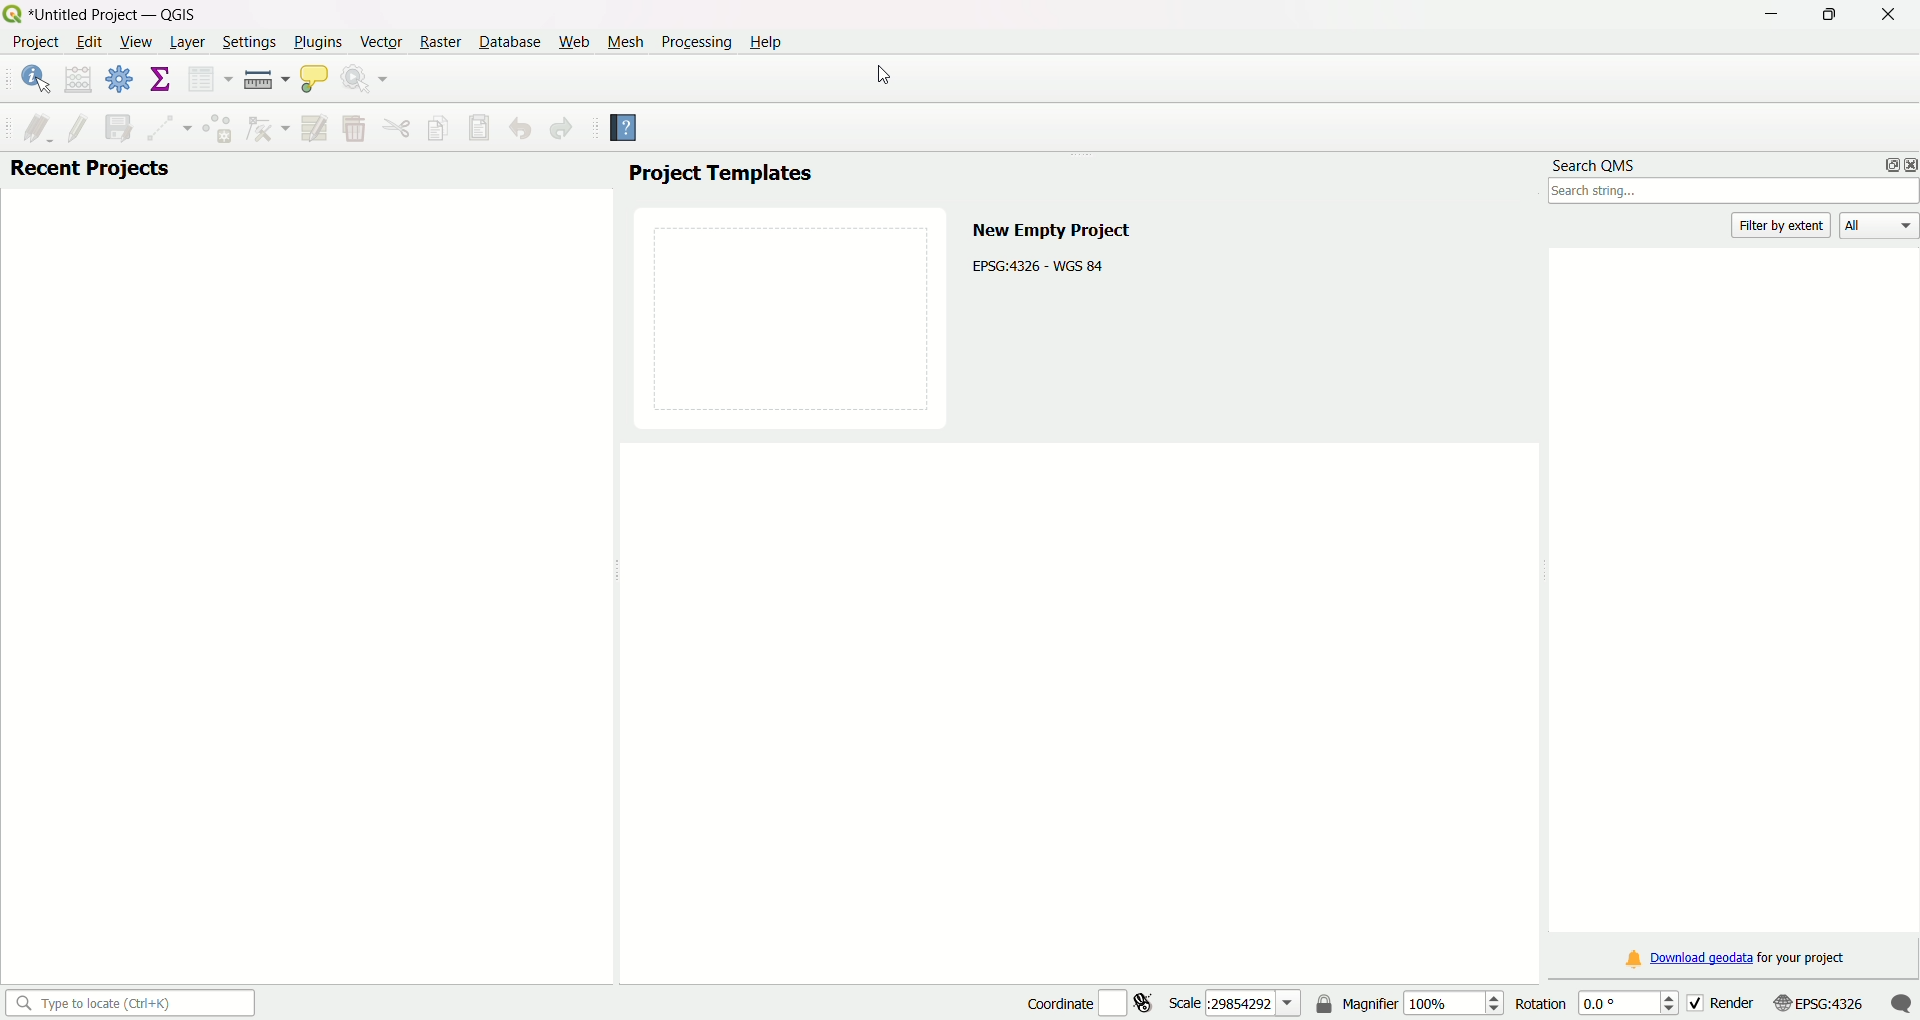  I want to click on Vector, so click(379, 41).